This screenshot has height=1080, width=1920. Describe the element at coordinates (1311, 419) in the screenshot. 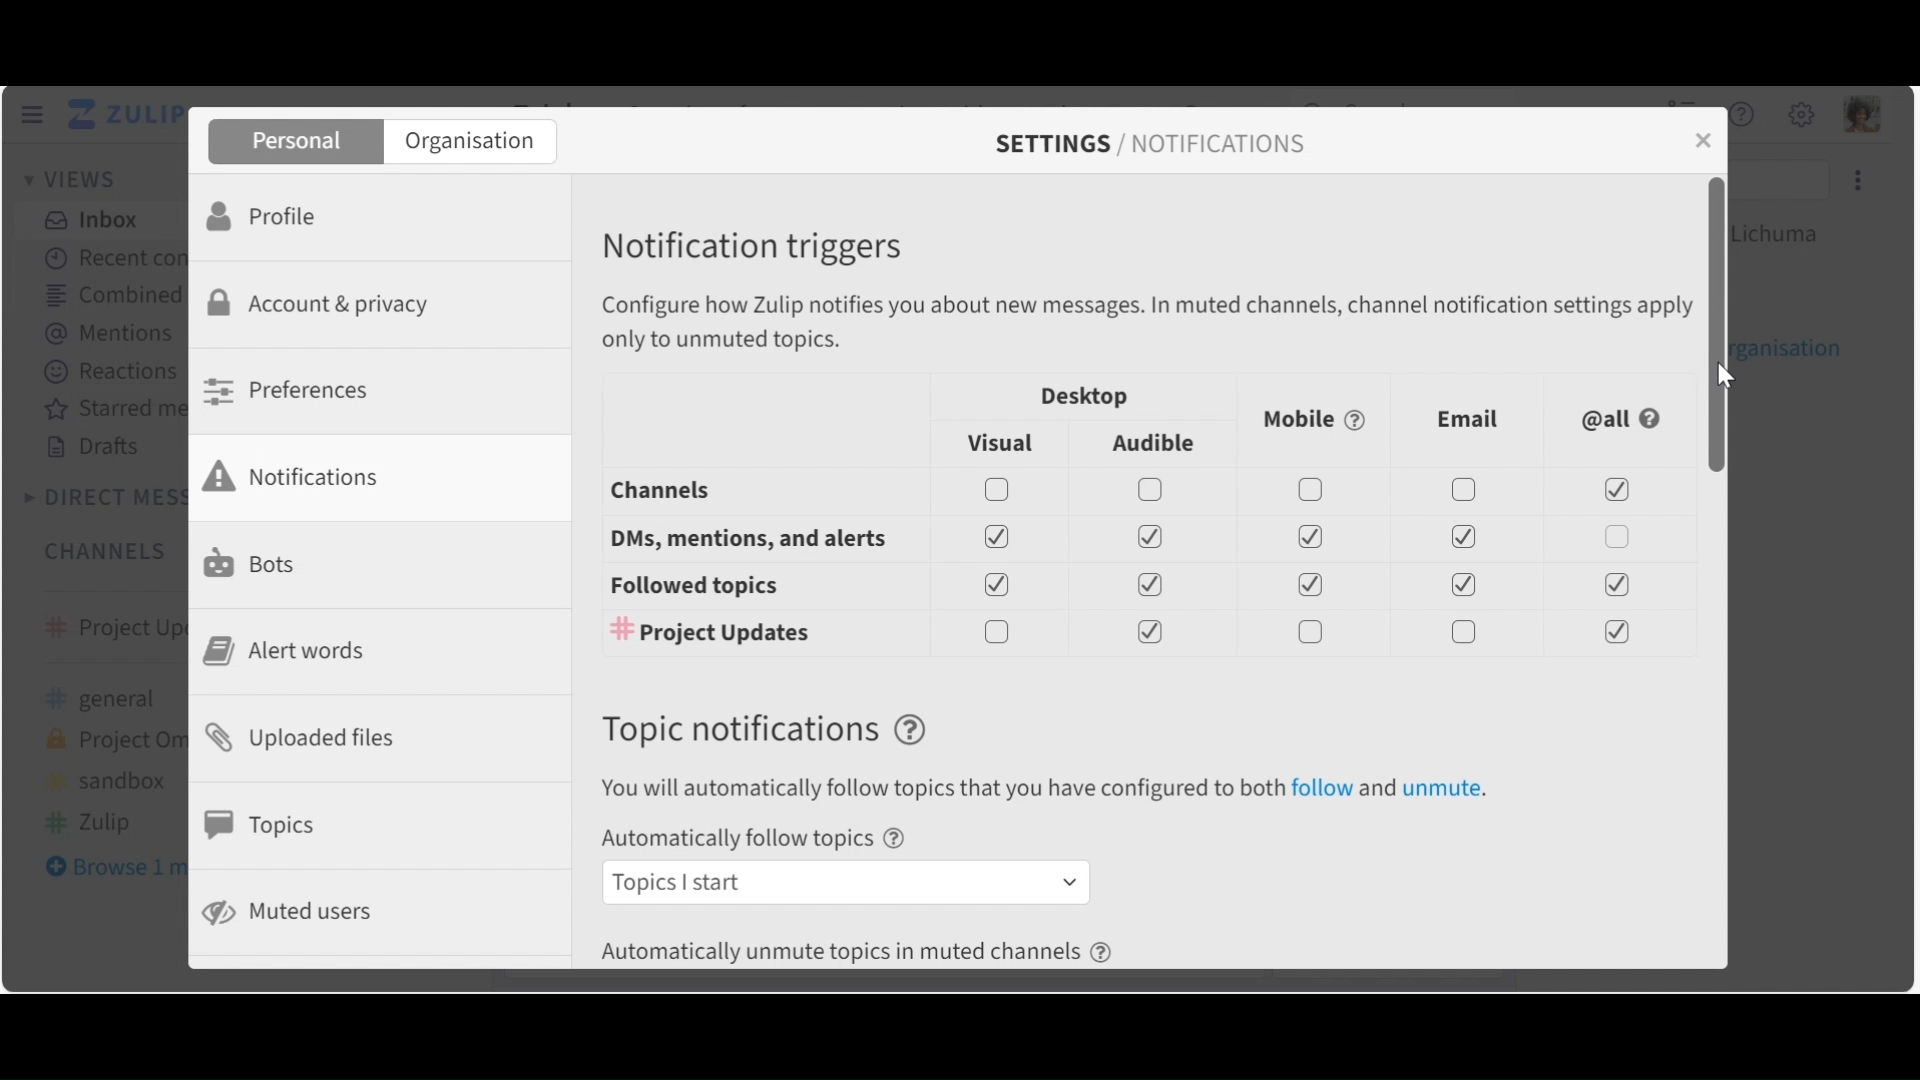

I see `Mobile` at that location.